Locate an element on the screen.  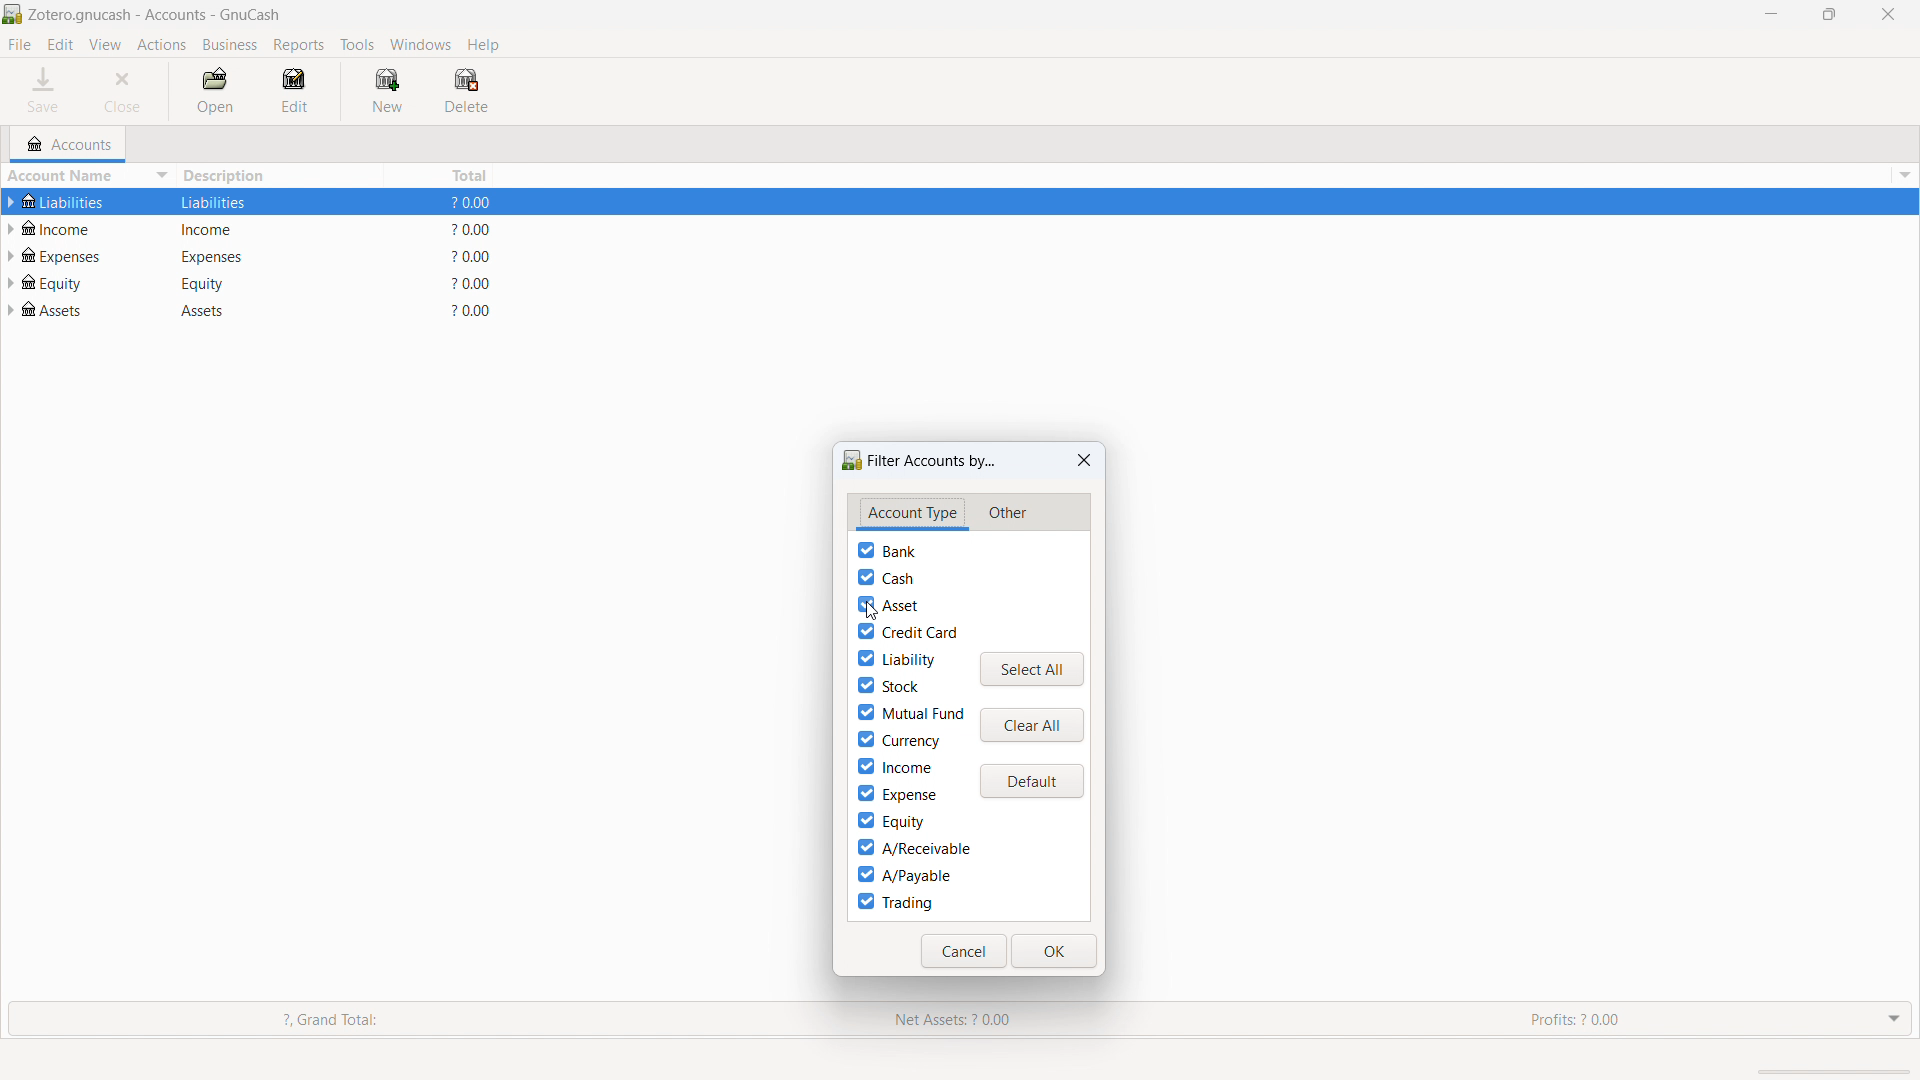
windows is located at coordinates (421, 44).